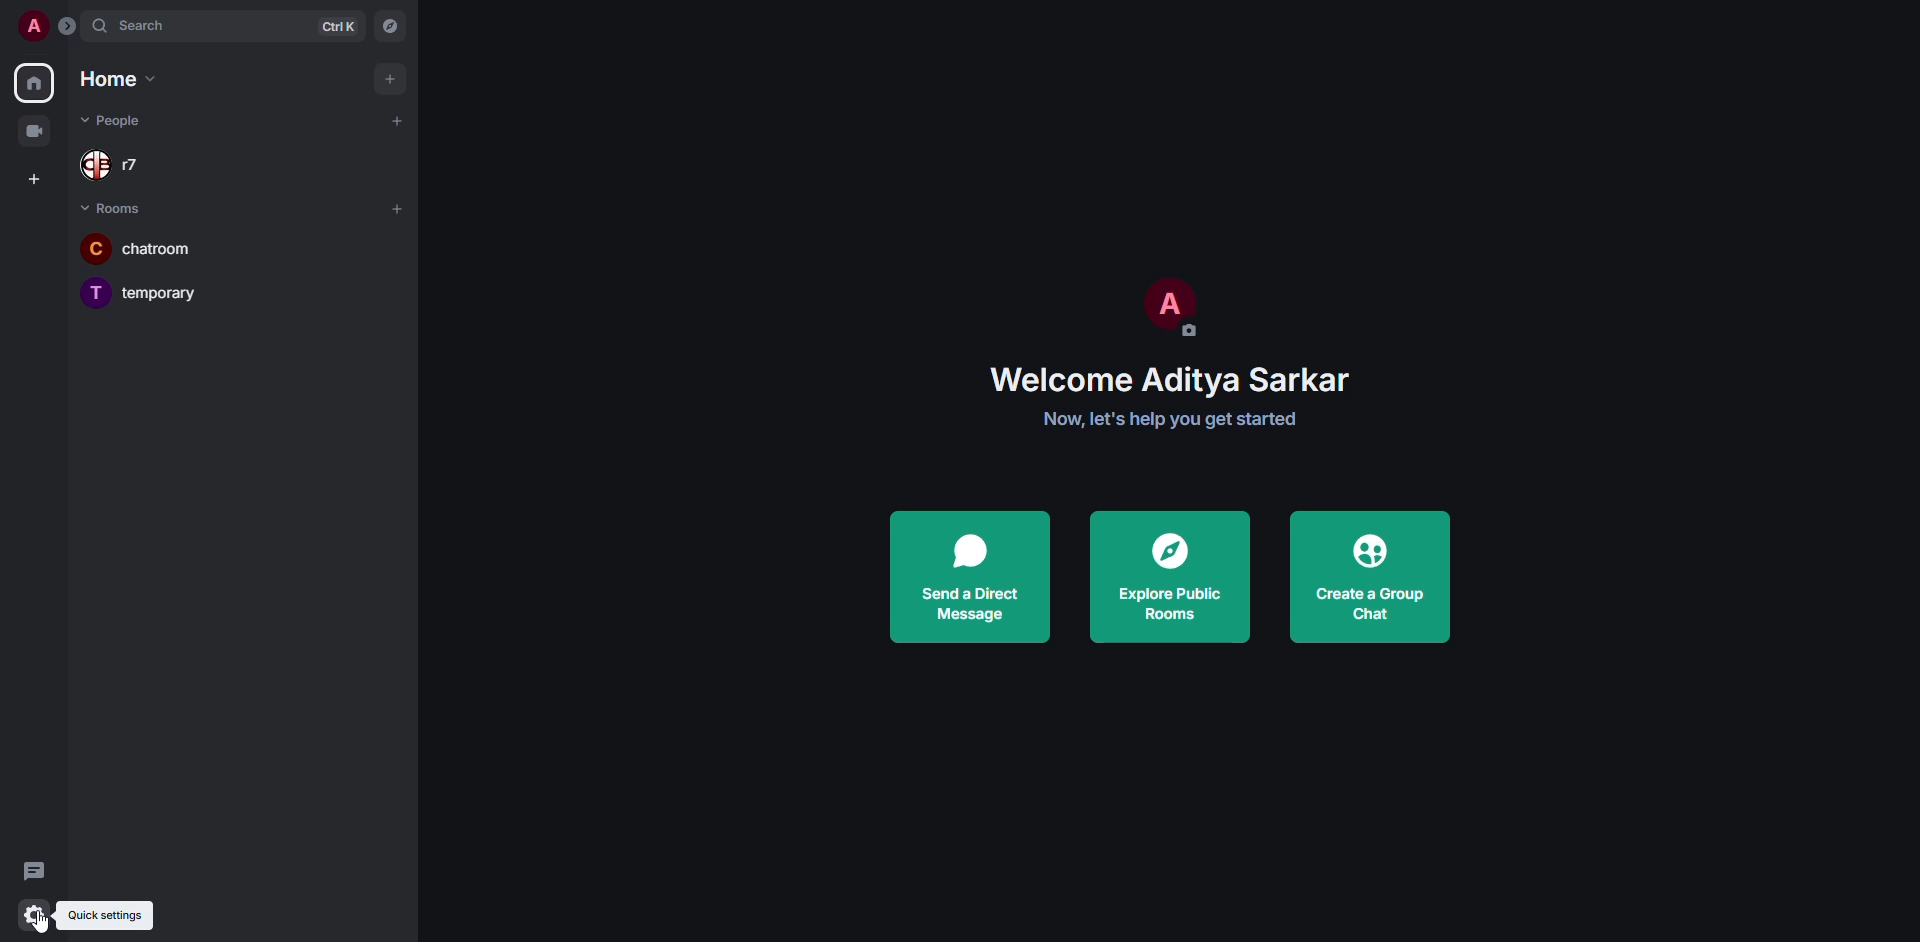  What do you see at coordinates (139, 249) in the screenshot?
I see `room` at bounding box center [139, 249].